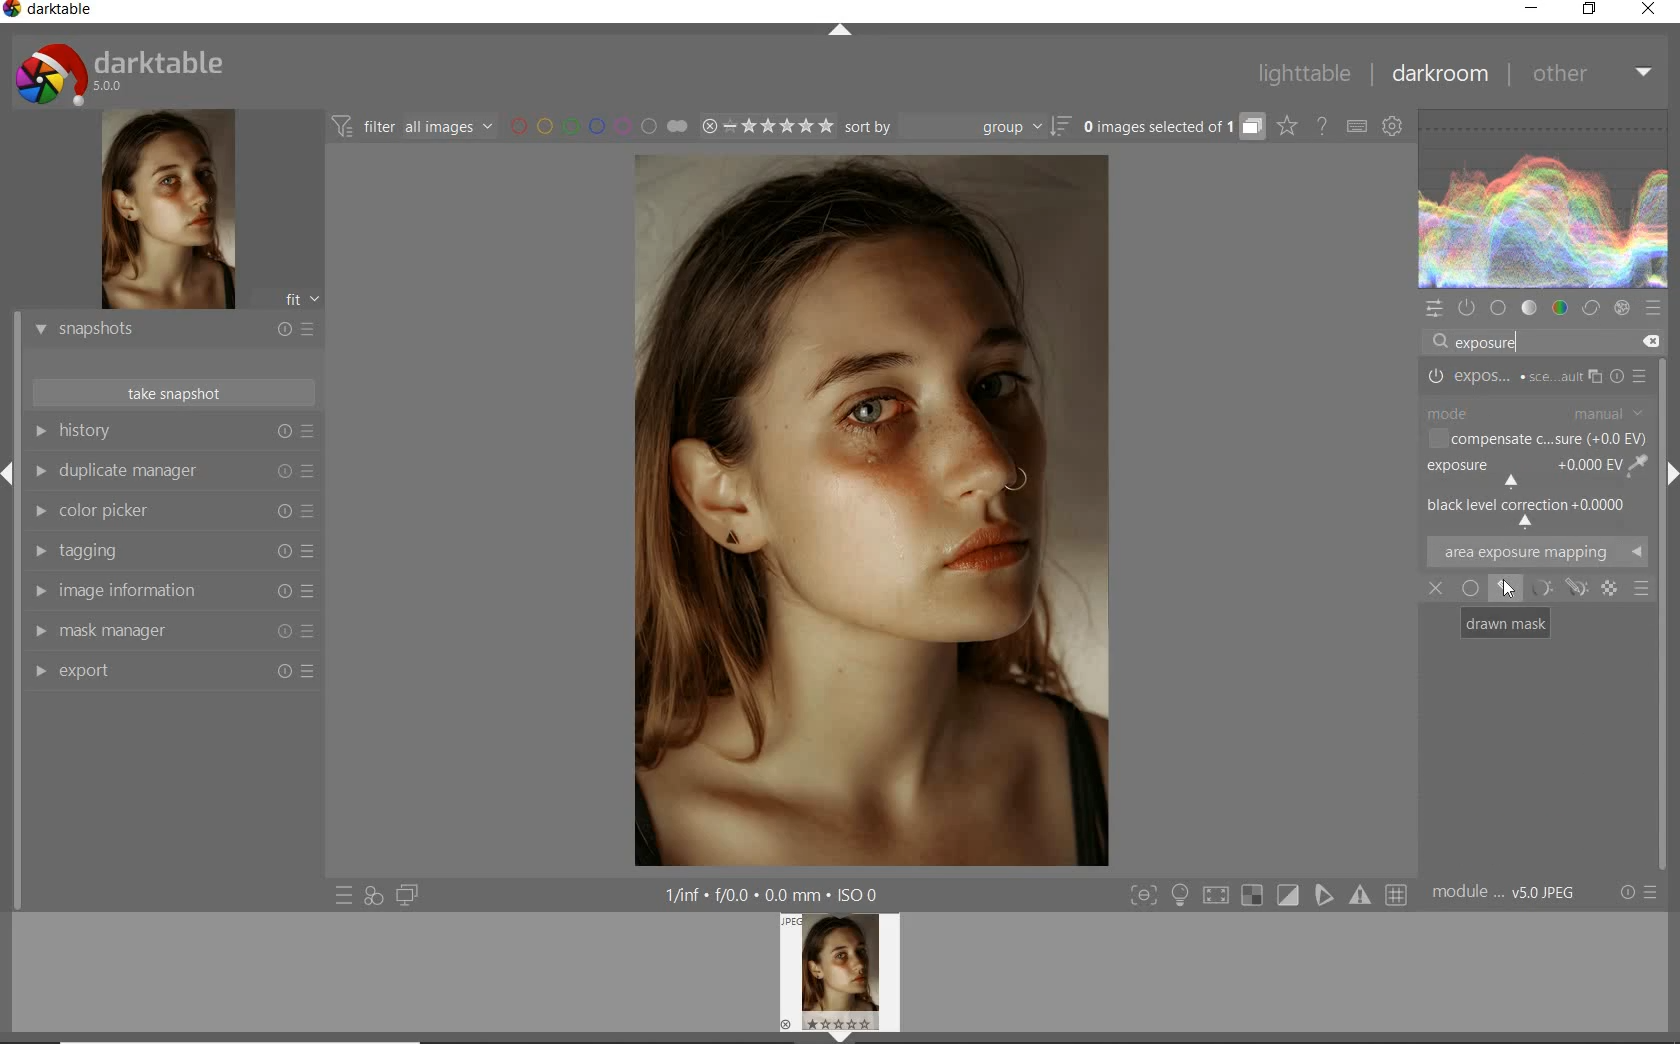 The height and width of the screenshot is (1044, 1680). I want to click on range rating of selected images, so click(768, 125).